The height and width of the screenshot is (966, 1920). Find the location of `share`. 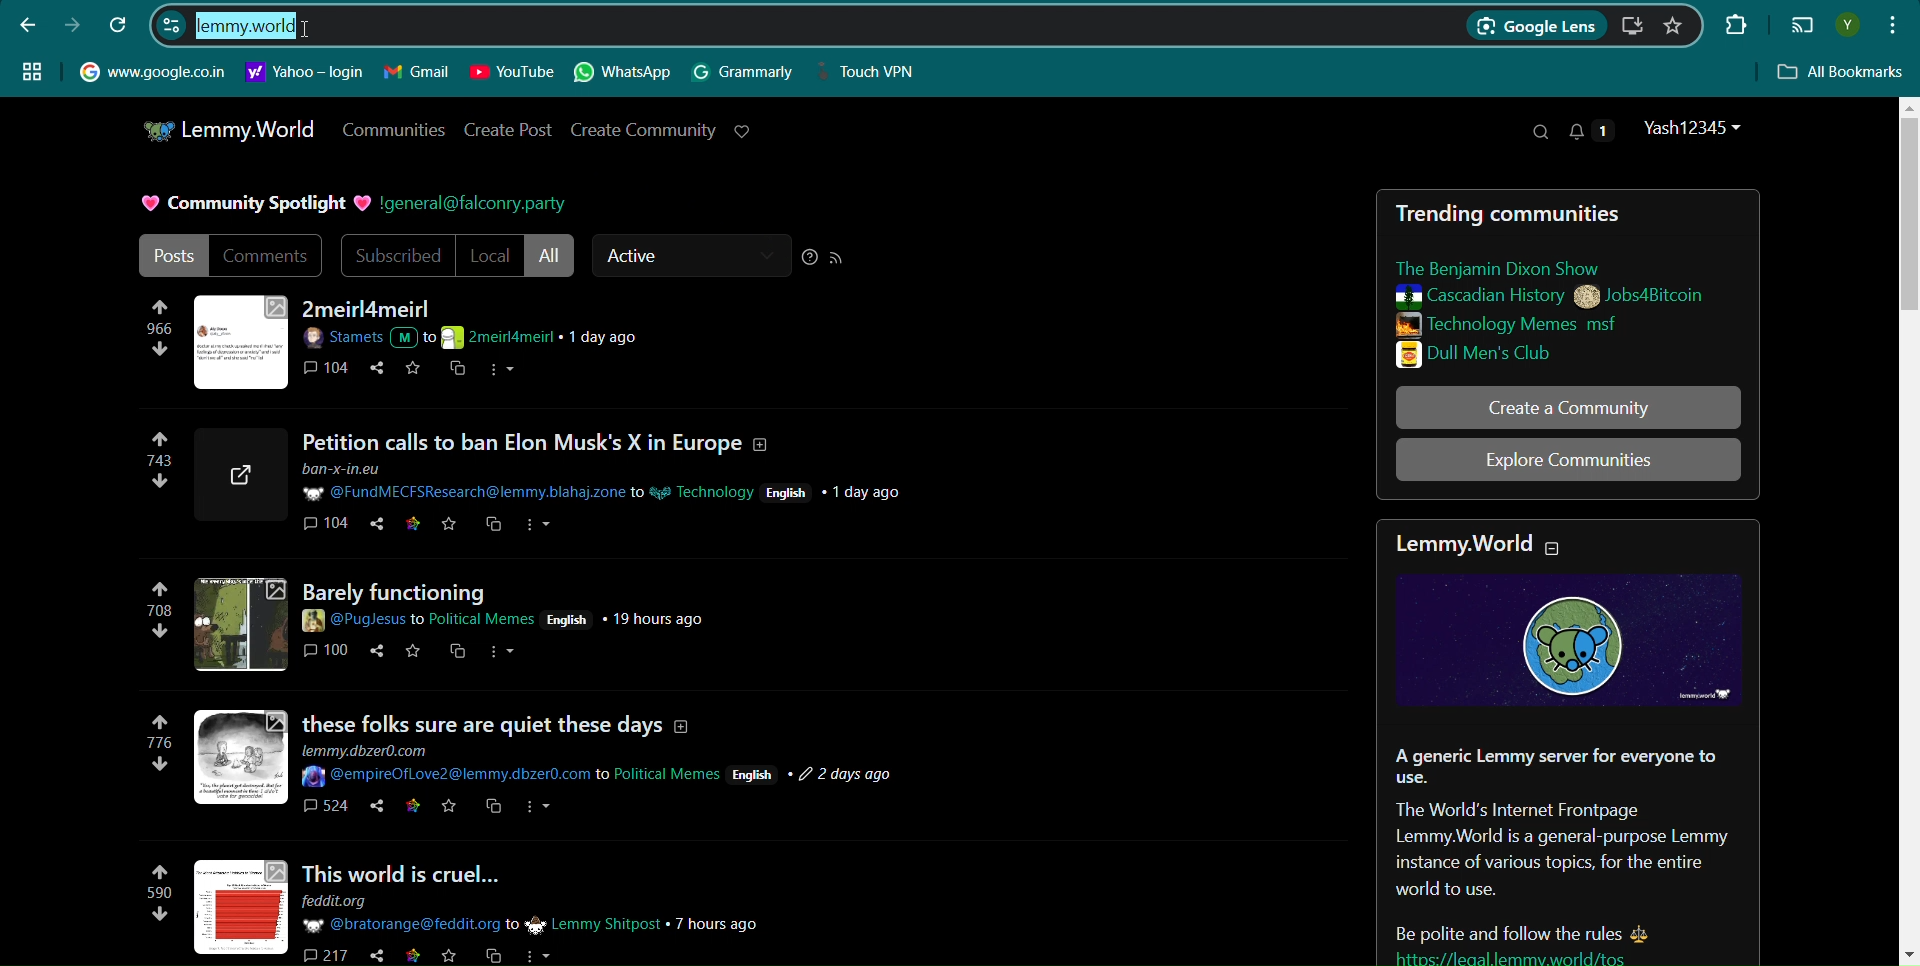

share is located at coordinates (377, 372).